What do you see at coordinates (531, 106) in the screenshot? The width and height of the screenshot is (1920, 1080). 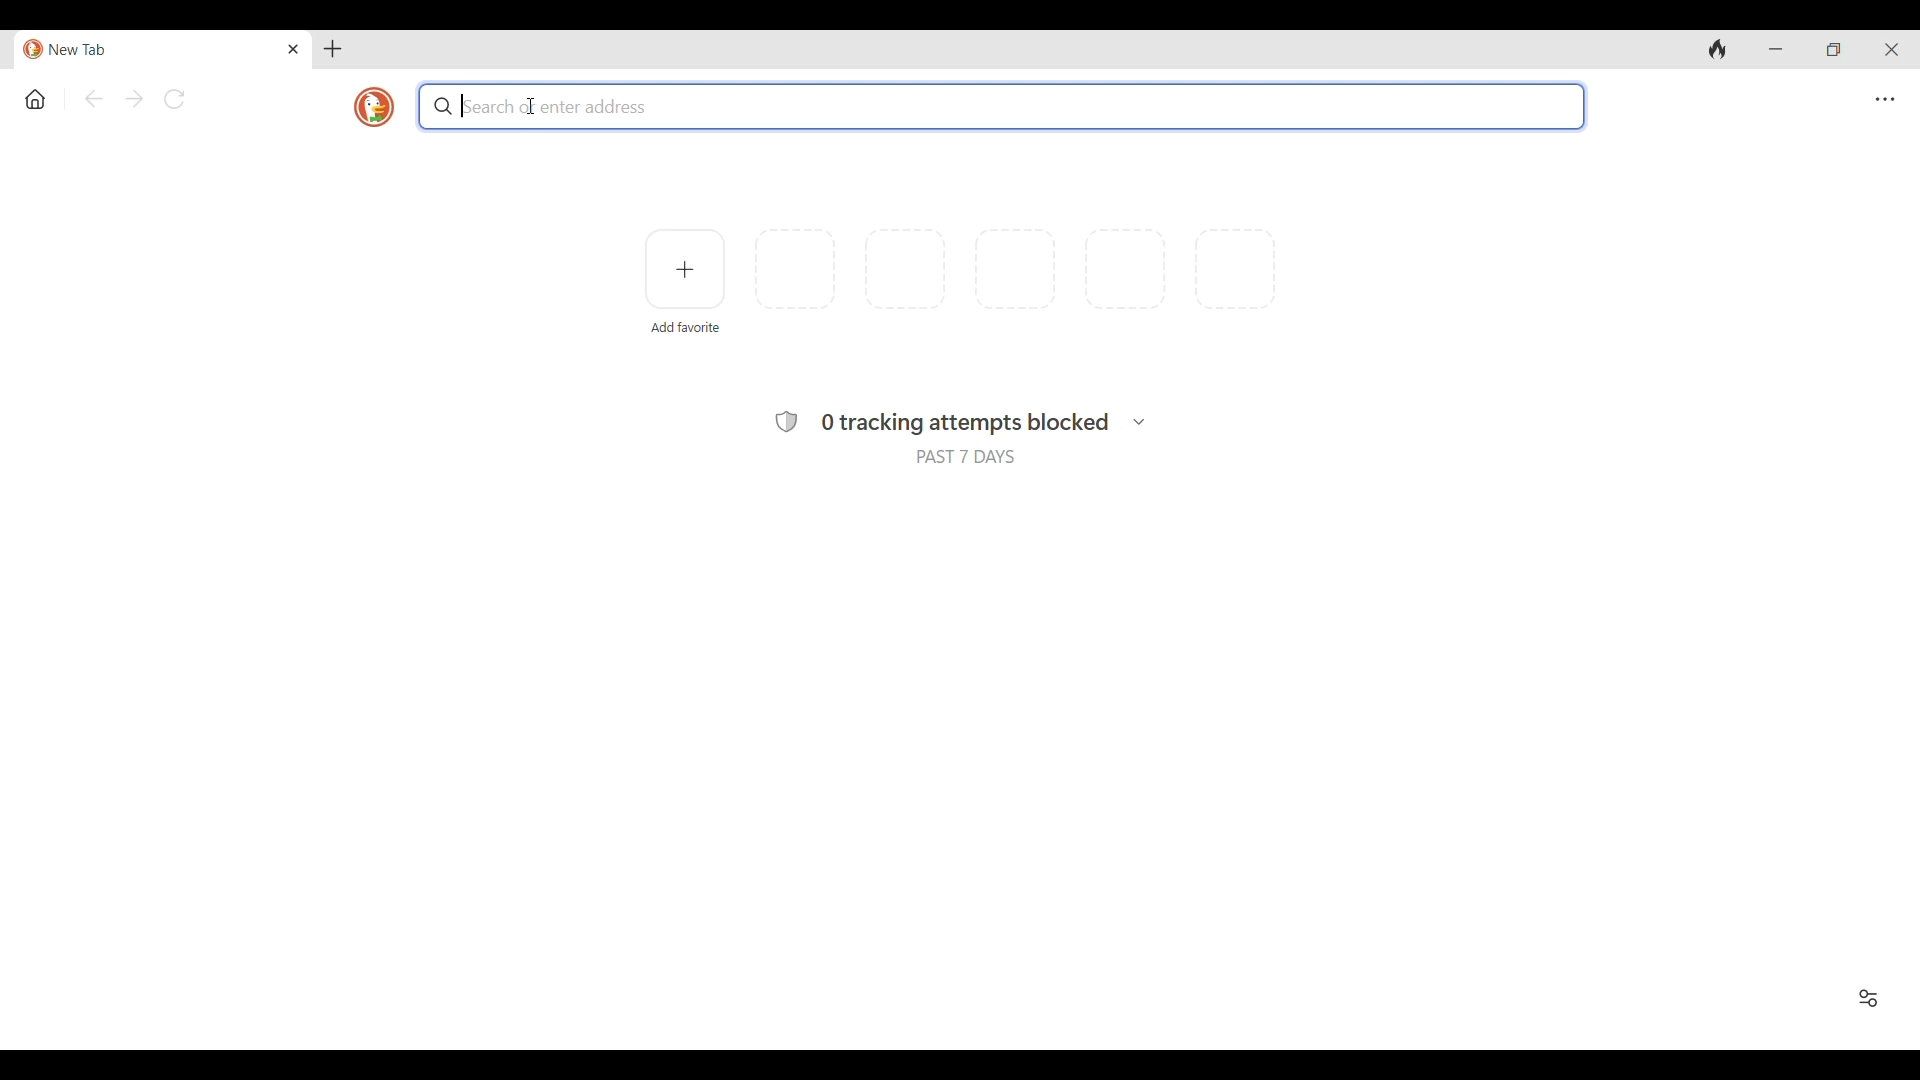 I see `Cursor position unchanged` at bounding box center [531, 106].